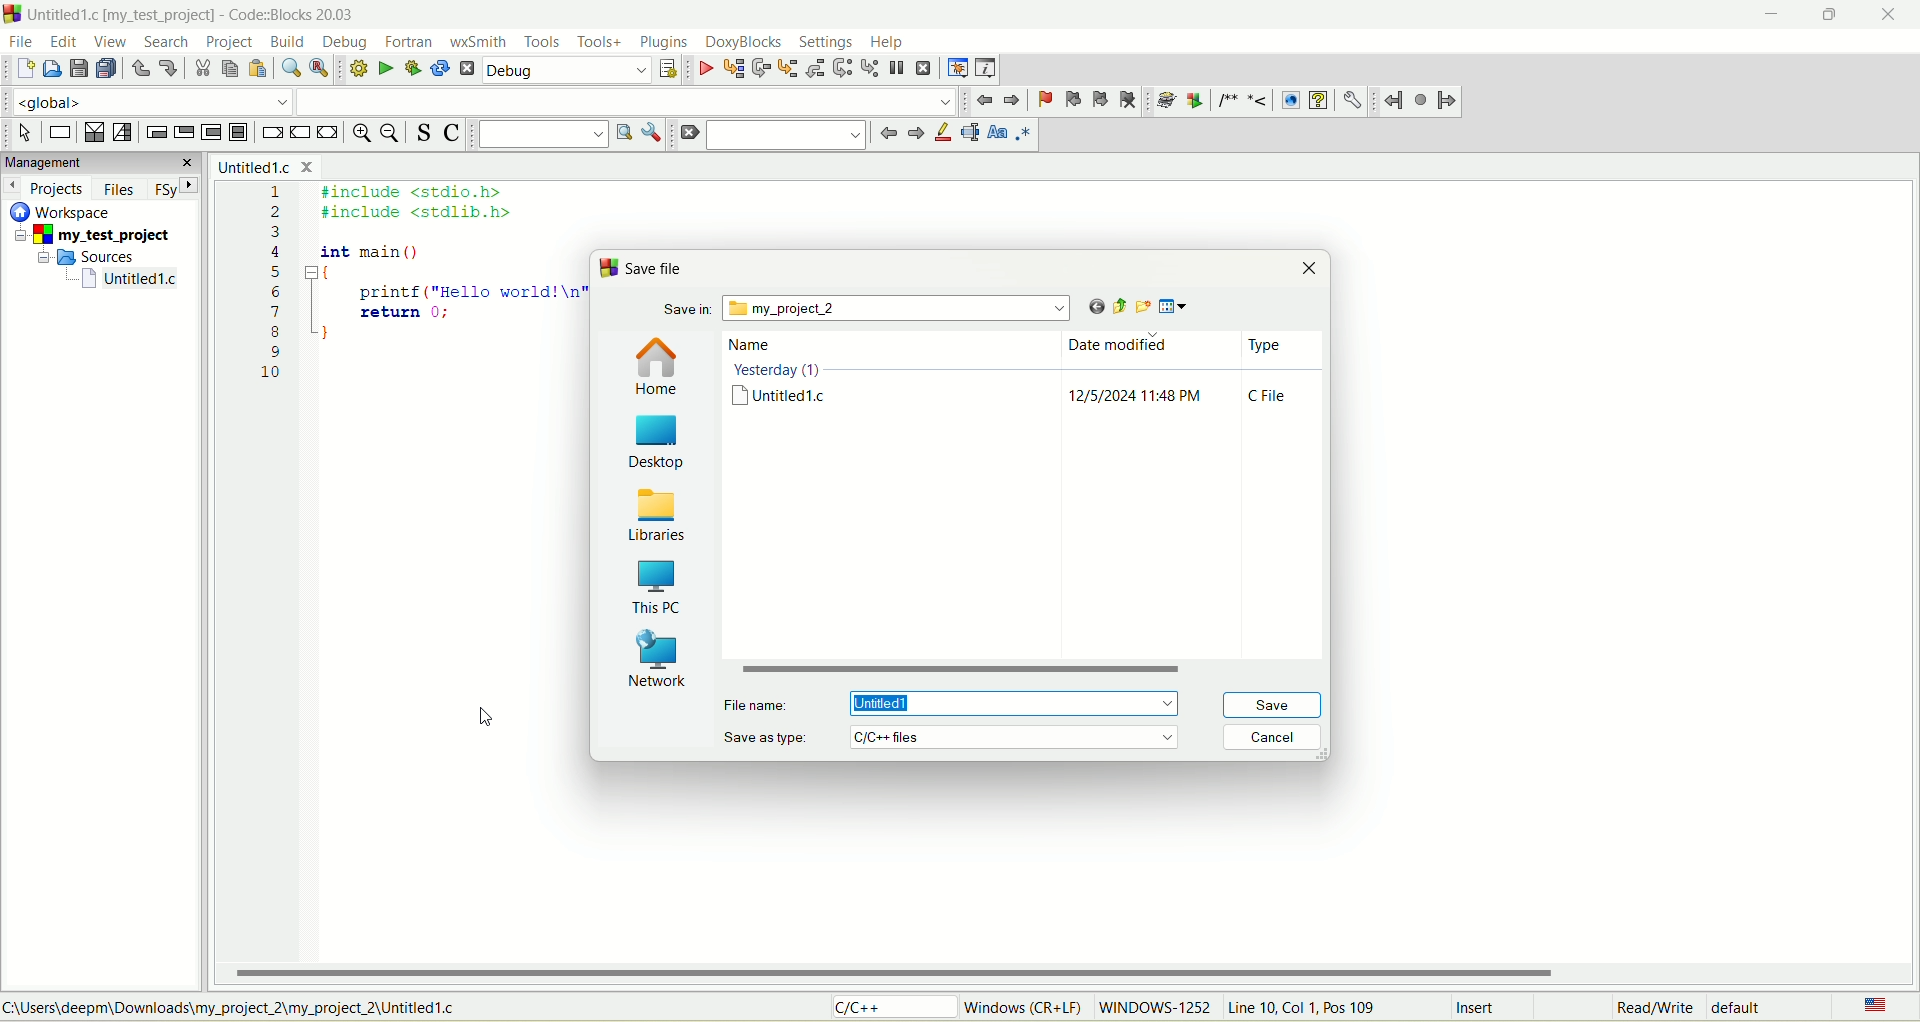  What do you see at coordinates (664, 42) in the screenshot?
I see `plugins` at bounding box center [664, 42].